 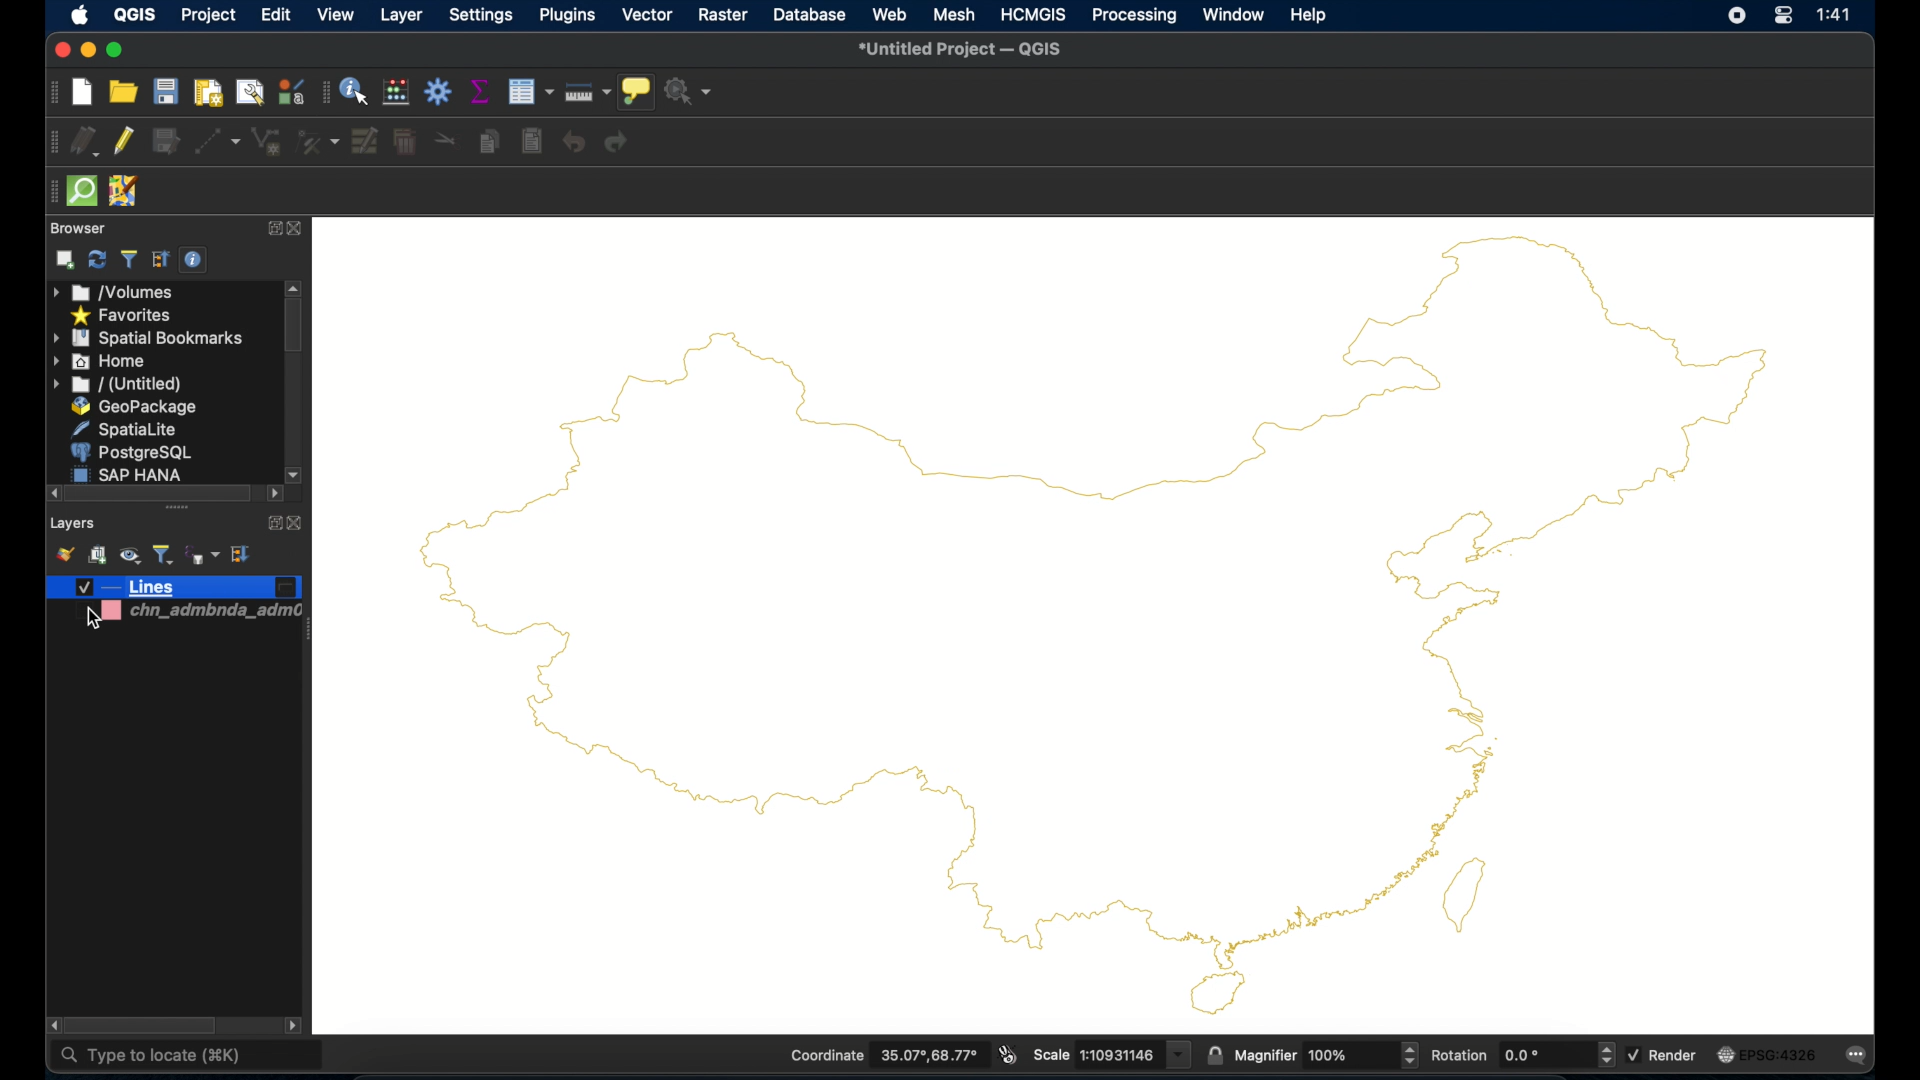 What do you see at coordinates (477, 90) in the screenshot?
I see `show statistical summary` at bounding box center [477, 90].